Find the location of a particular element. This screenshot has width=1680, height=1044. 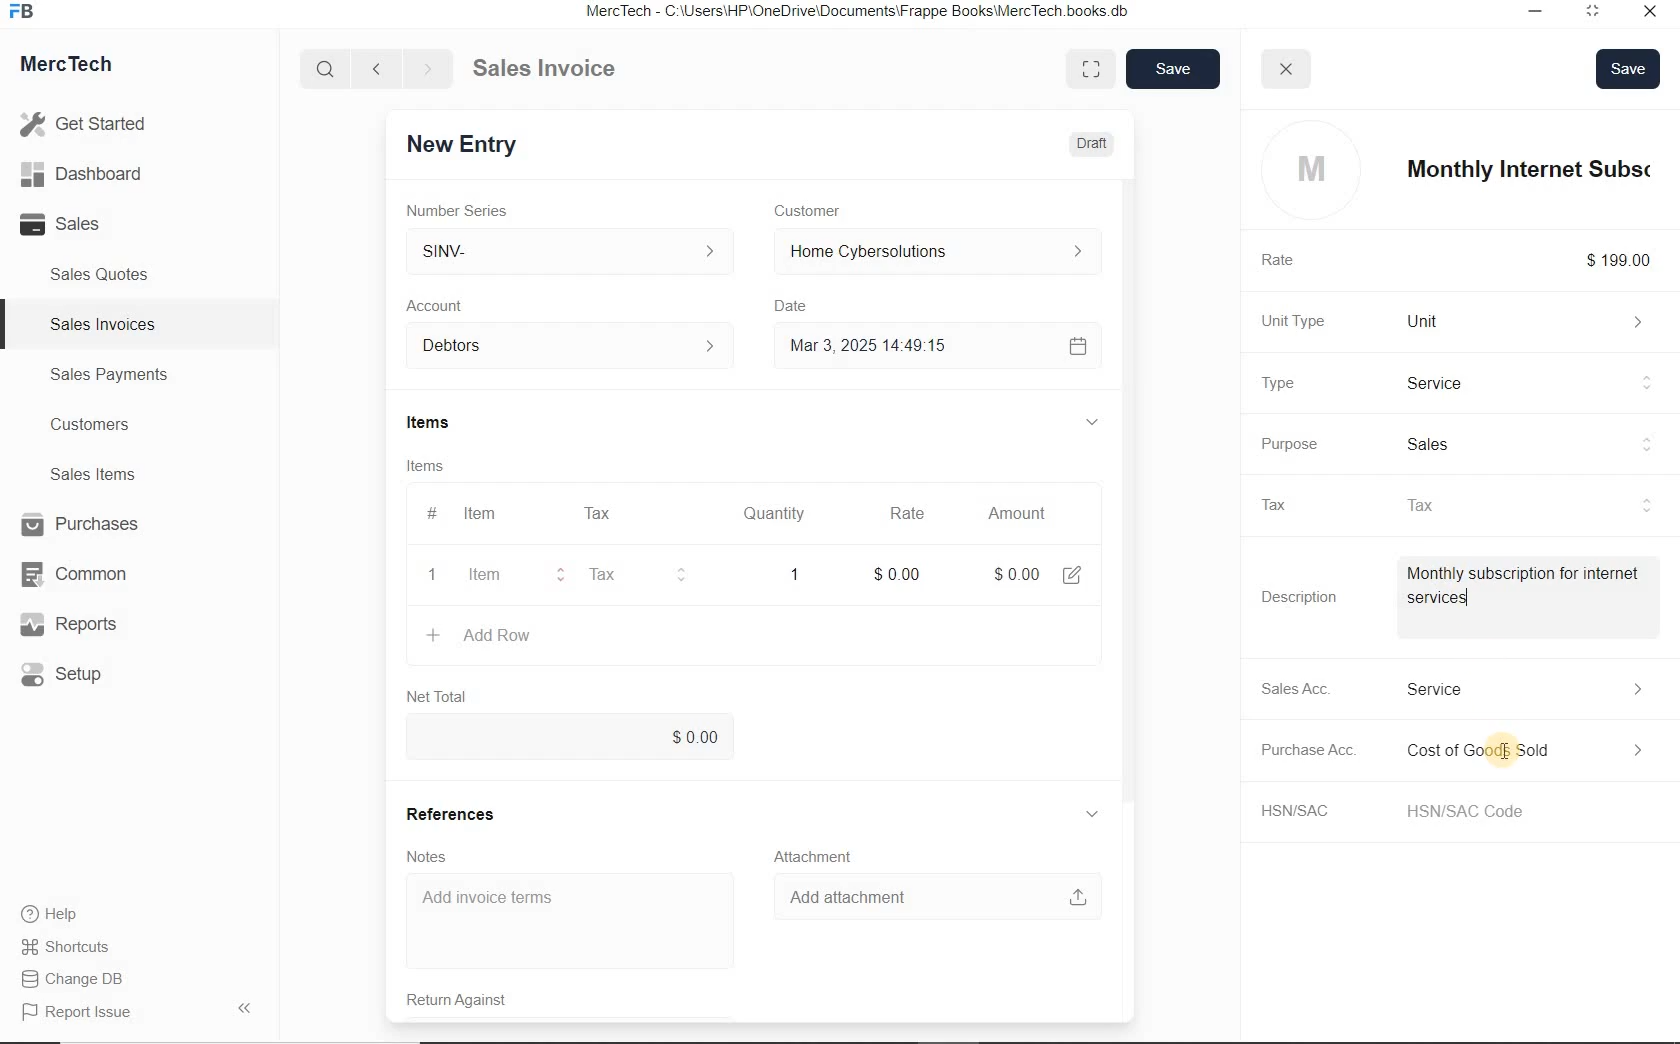

Sales Payments is located at coordinates (106, 375).